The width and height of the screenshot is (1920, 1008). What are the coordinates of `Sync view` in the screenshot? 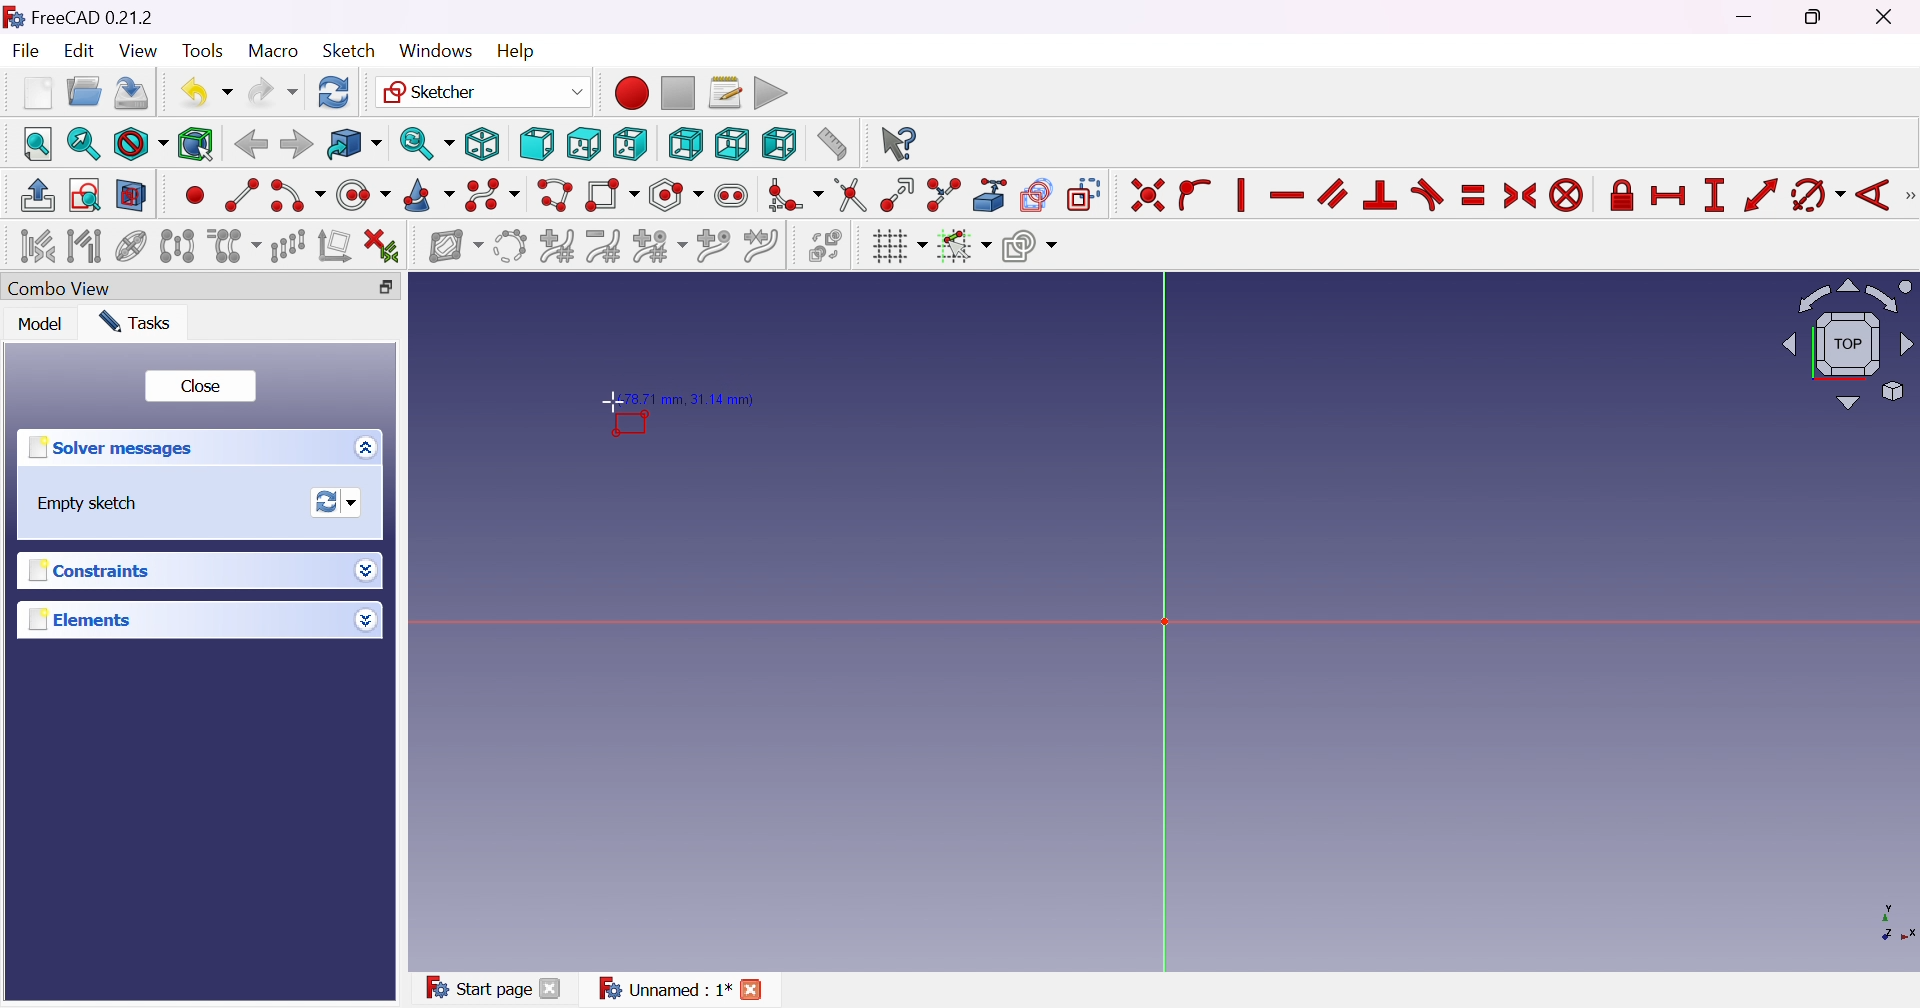 It's located at (427, 144).